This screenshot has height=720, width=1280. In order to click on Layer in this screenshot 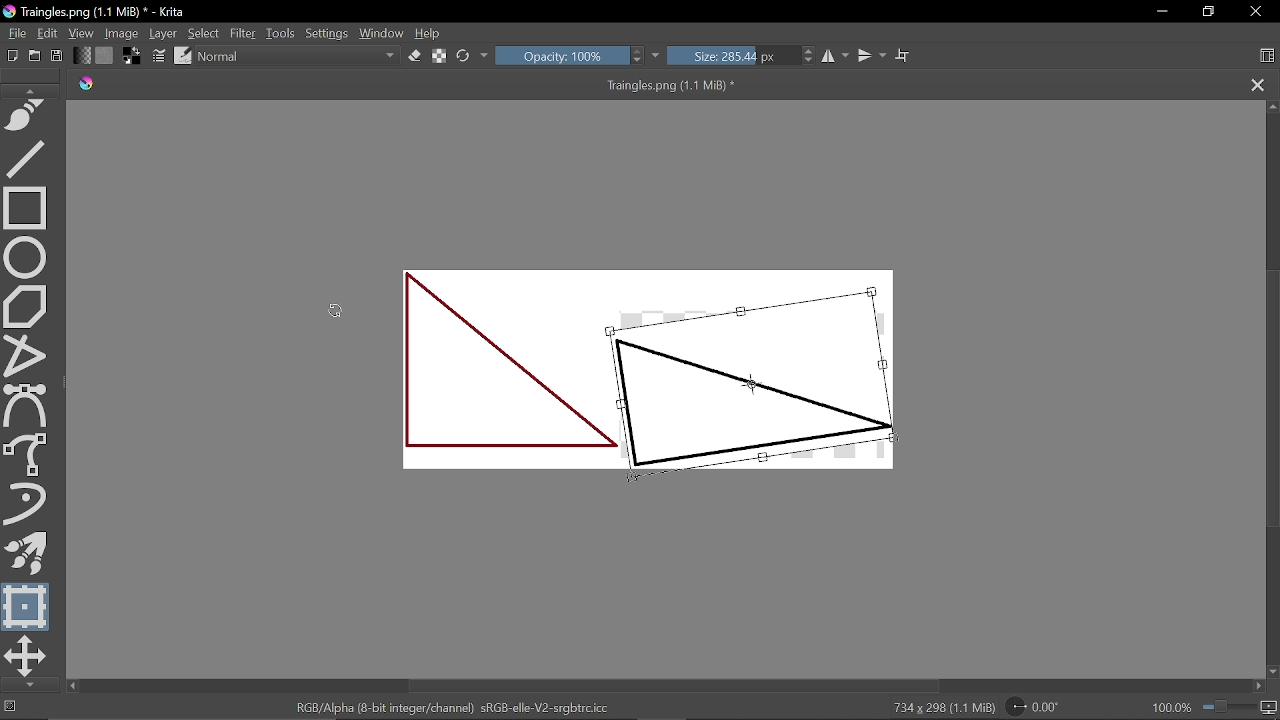, I will do `click(164, 34)`.